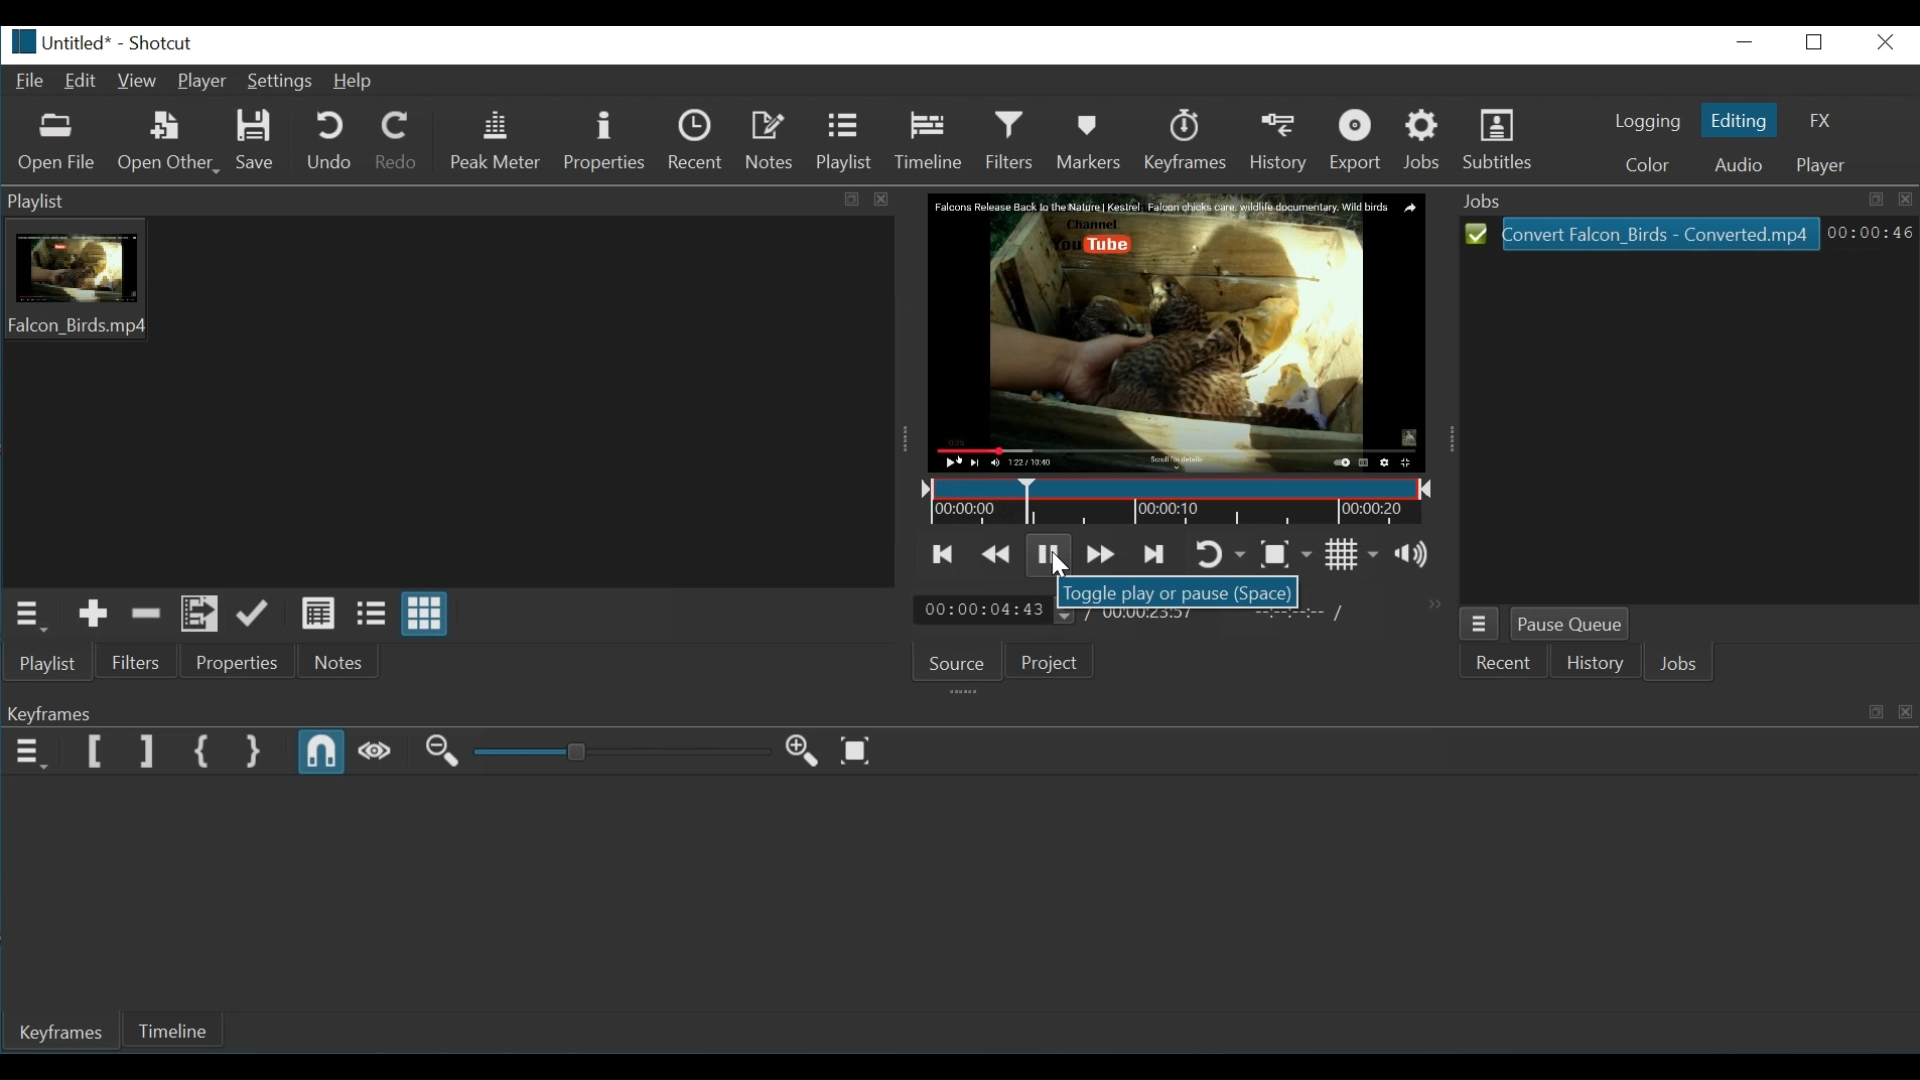  Describe the element at coordinates (694, 139) in the screenshot. I see `Recent` at that location.